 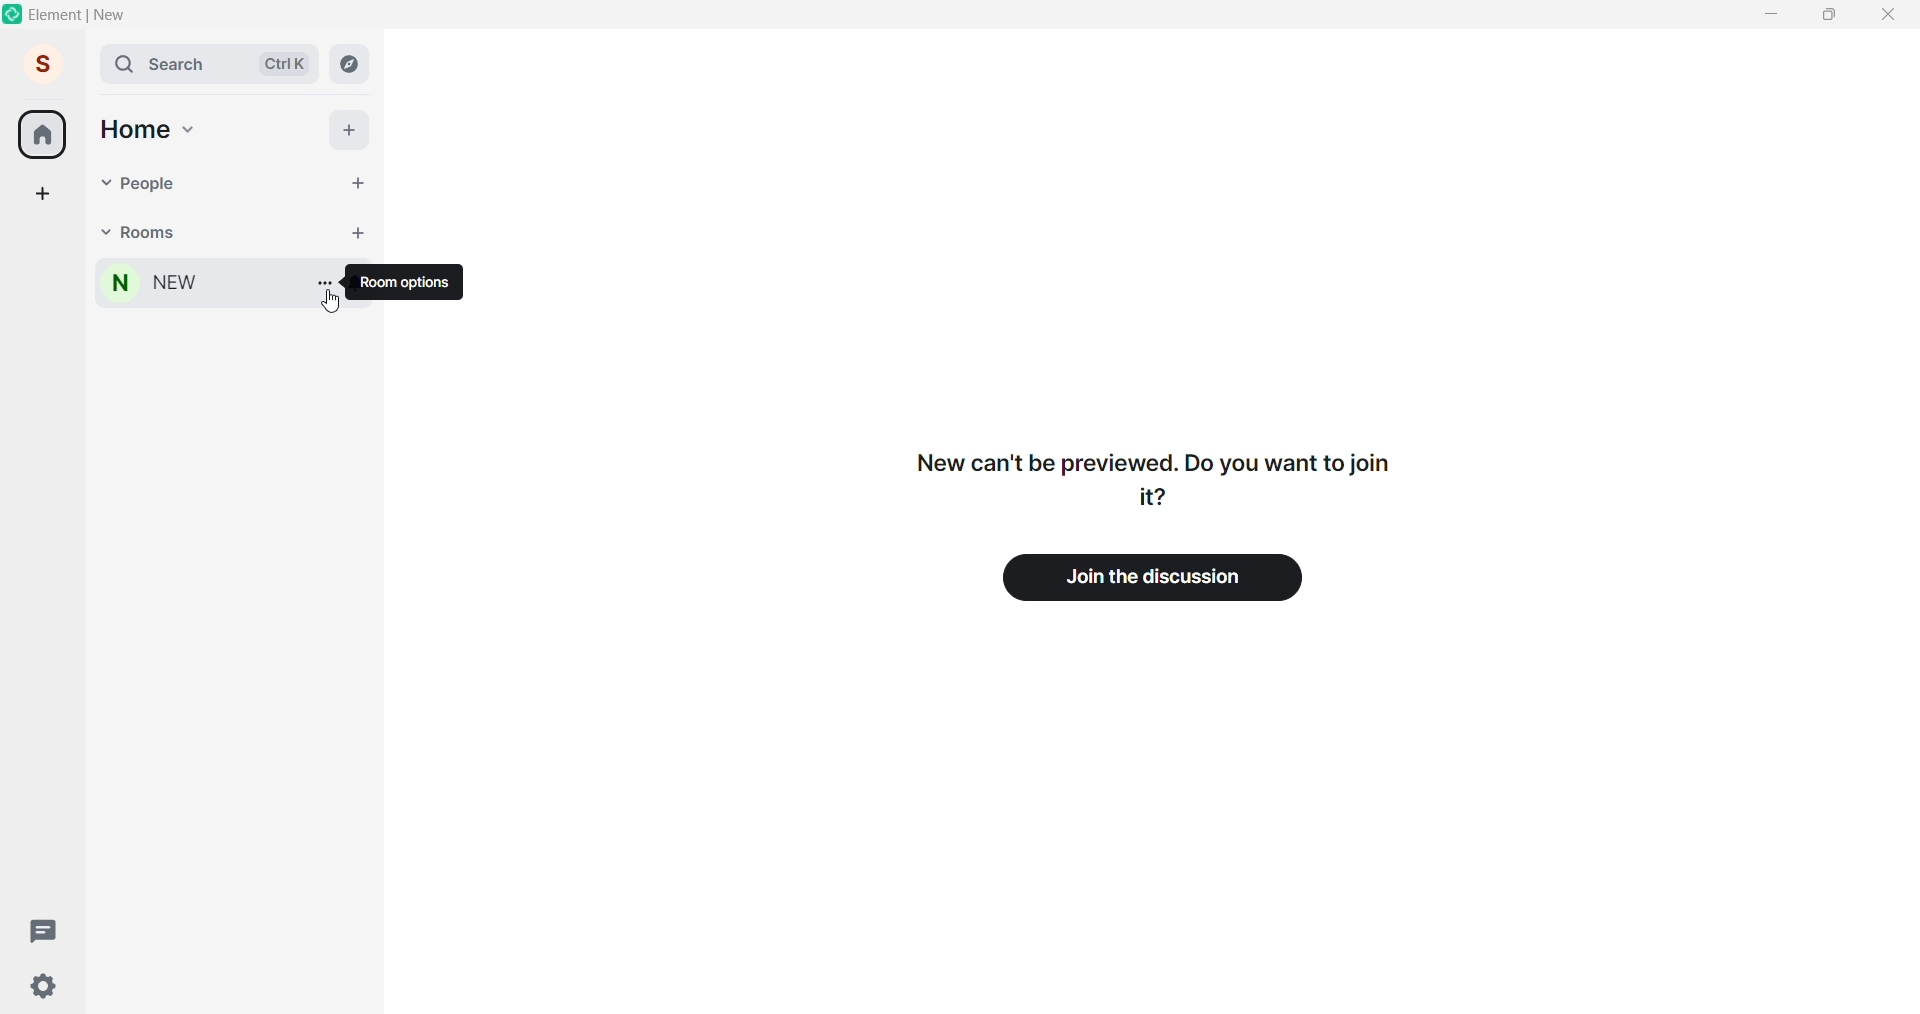 What do you see at coordinates (329, 301) in the screenshot?
I see `cursor` at bounding box center [329, 301].